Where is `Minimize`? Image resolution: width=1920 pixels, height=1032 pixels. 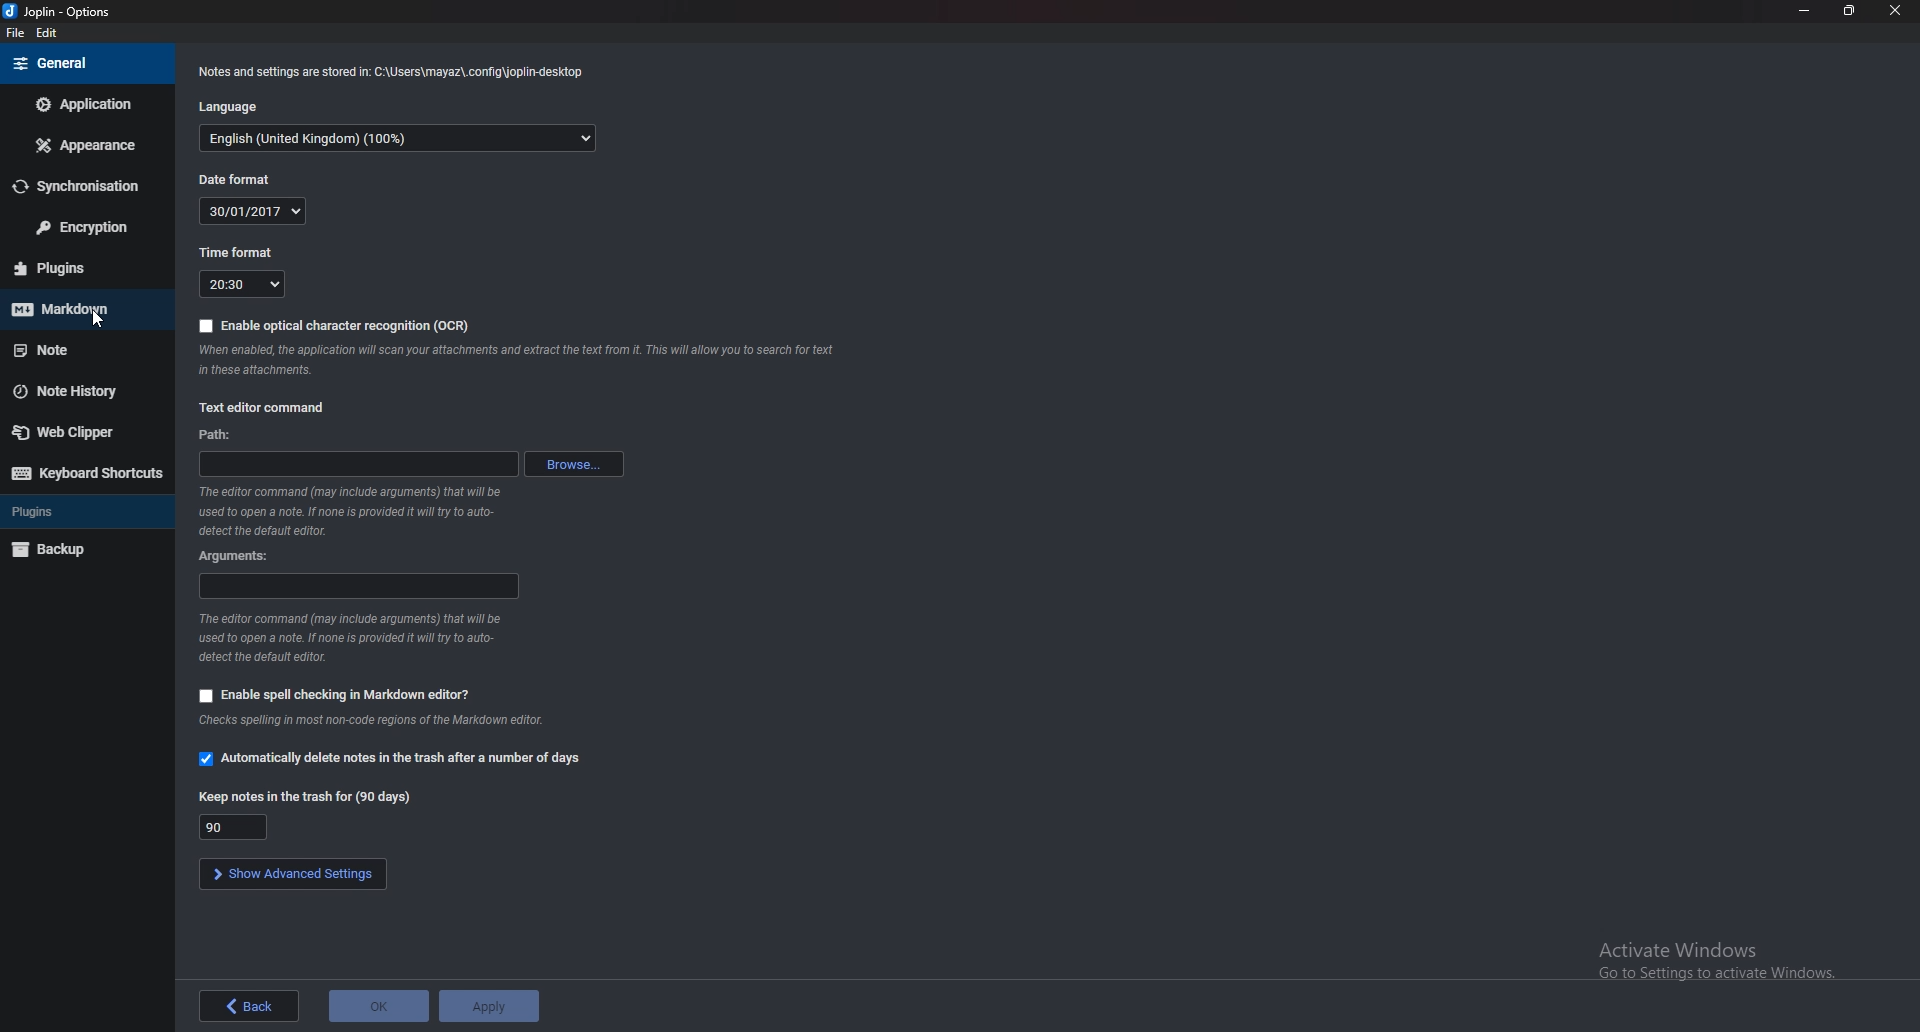
Minimize is located at coordinates (1804, 11).